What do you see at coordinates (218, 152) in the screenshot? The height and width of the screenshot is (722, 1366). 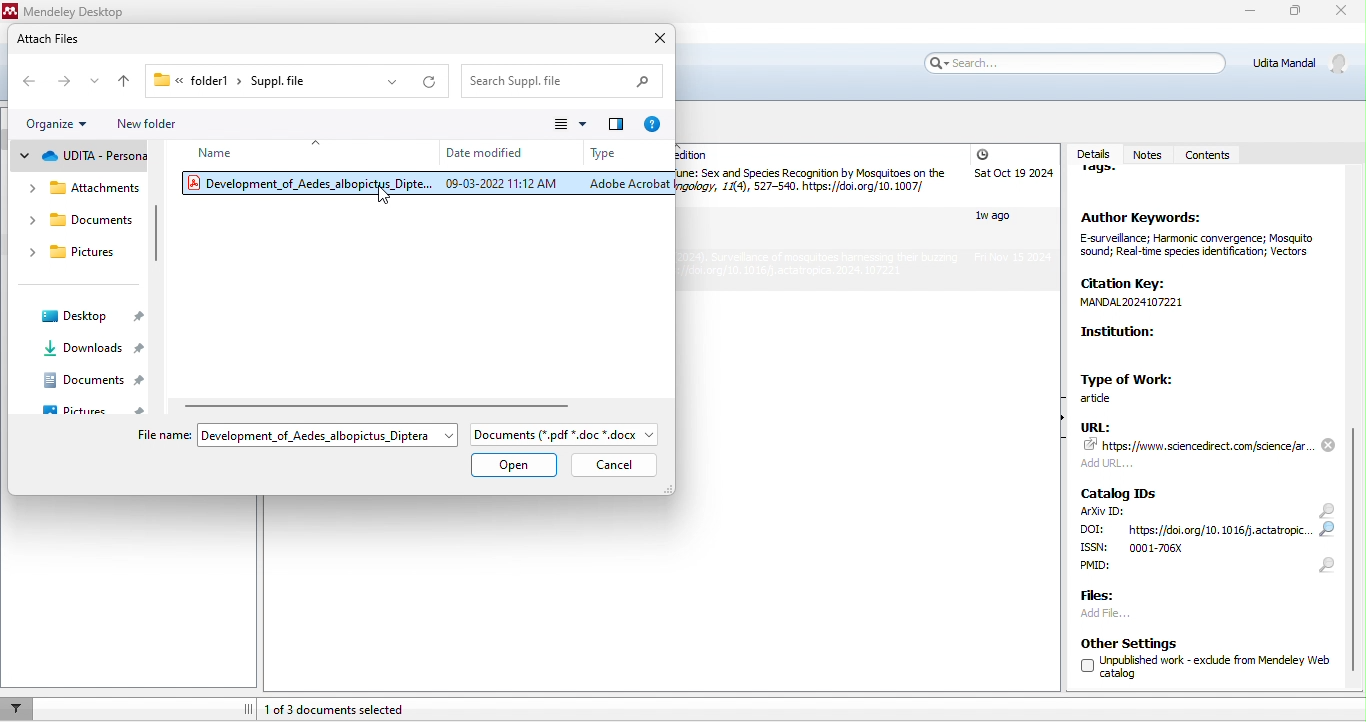 I see `name` at bounding box center [218, 152].